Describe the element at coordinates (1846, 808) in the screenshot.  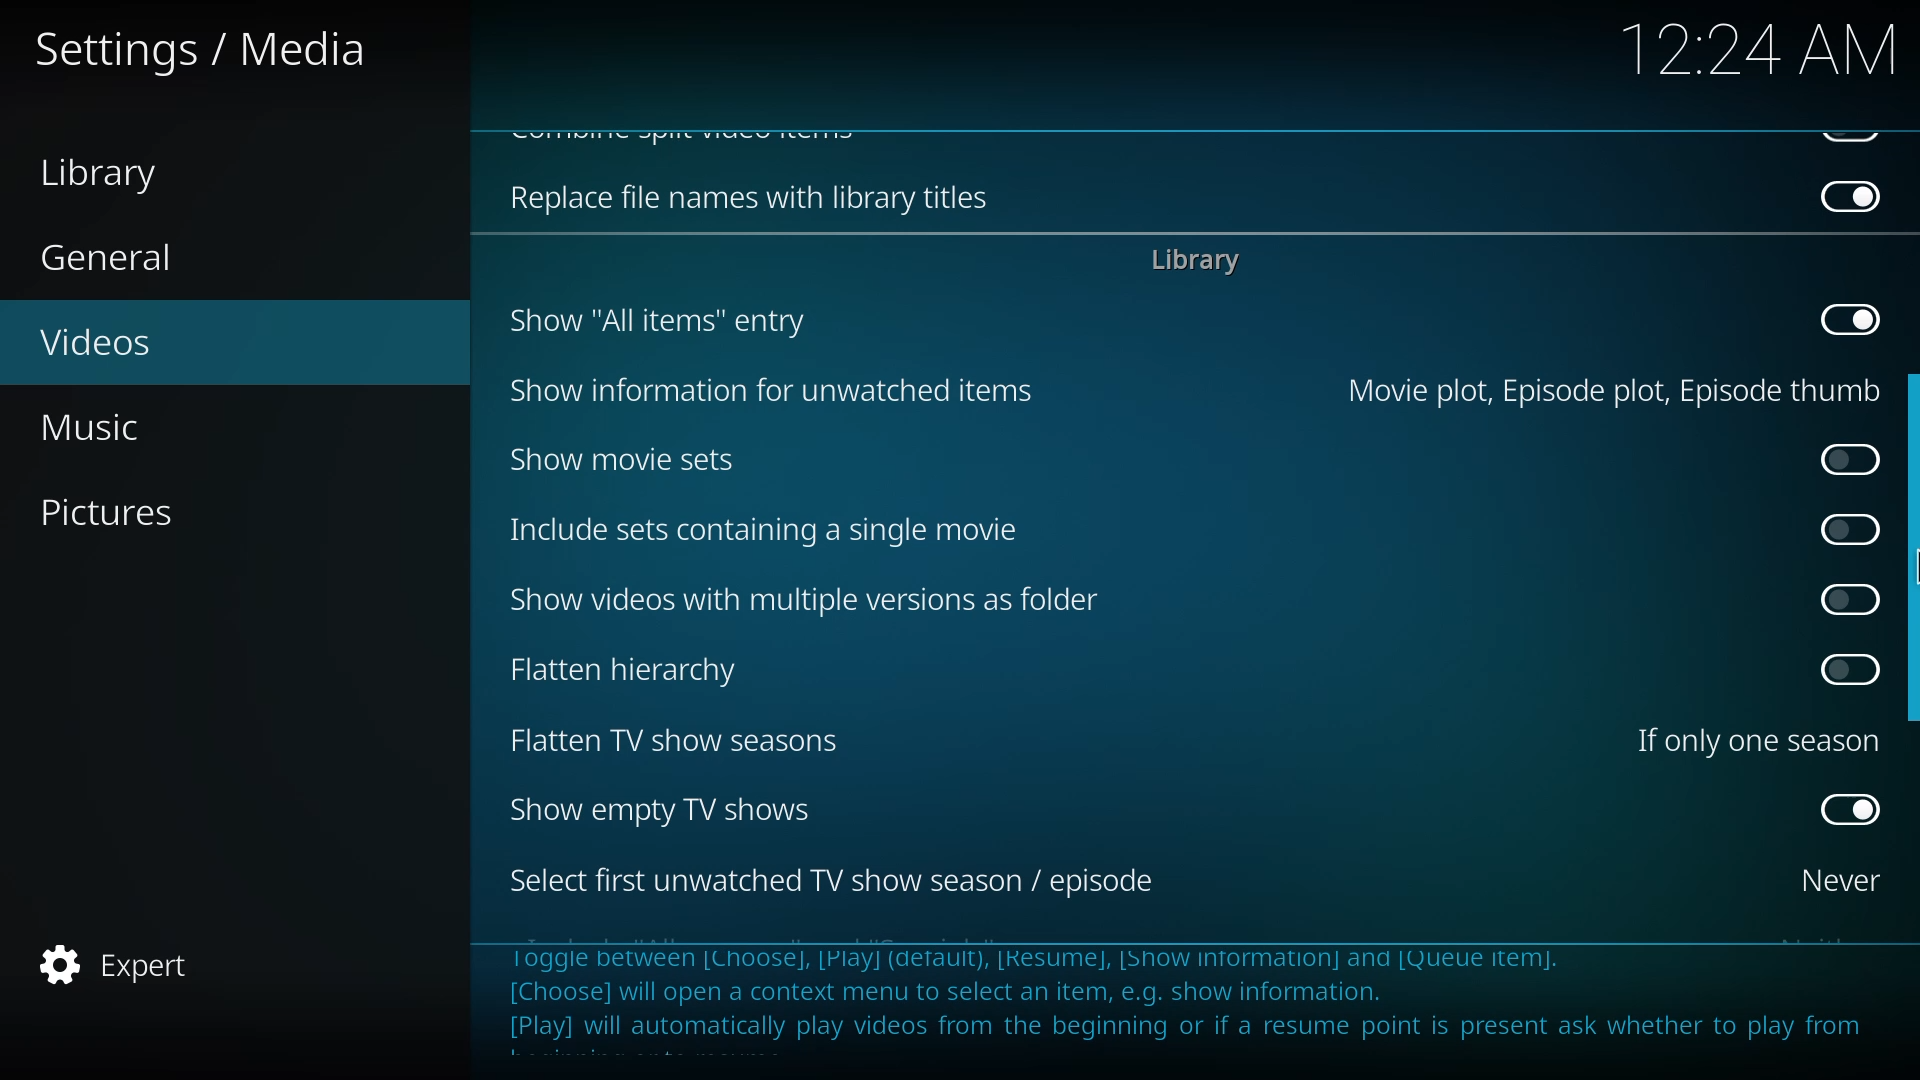
I see `enabled` at that location.